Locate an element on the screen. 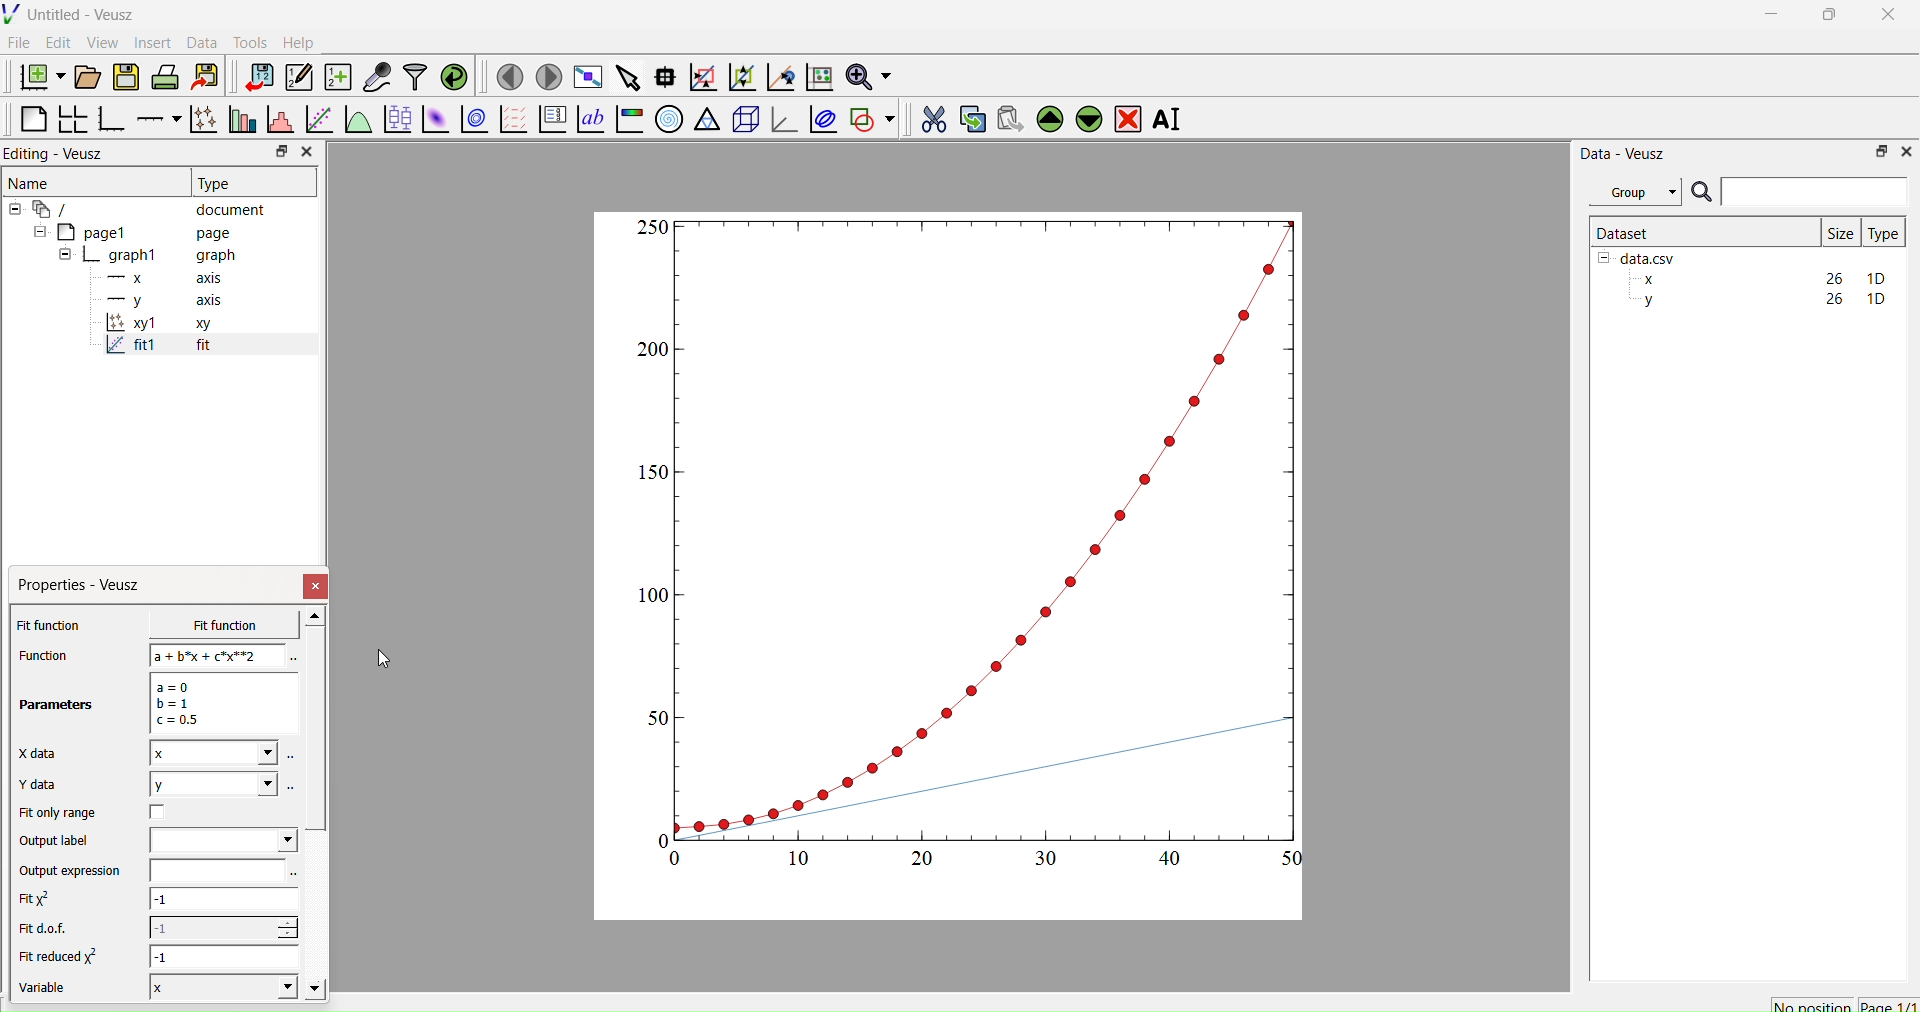 The height and width of the screenshot is (1012, 1920). Parameters is located at coordinates (58, 705).